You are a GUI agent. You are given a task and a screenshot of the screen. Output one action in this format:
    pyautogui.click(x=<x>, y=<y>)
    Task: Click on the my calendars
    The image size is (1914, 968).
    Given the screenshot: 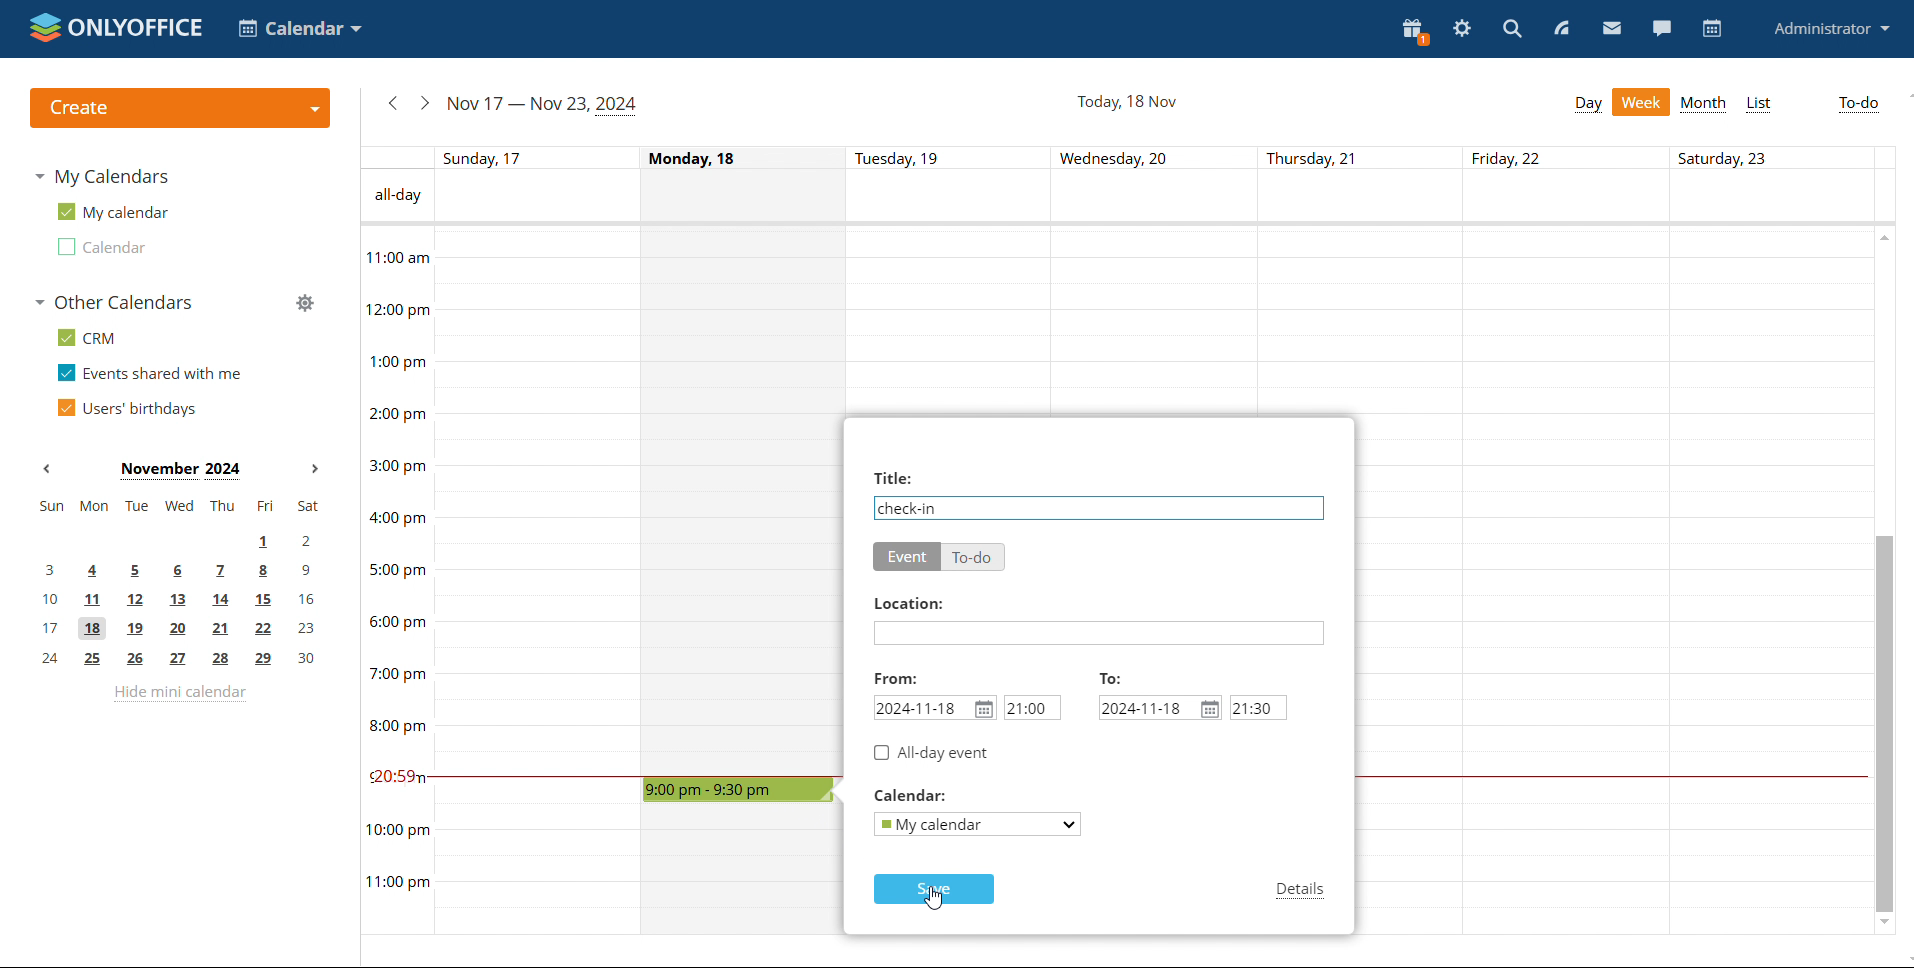 What is the action you would take?
    pyautogui.click(x=101, y=177)
    